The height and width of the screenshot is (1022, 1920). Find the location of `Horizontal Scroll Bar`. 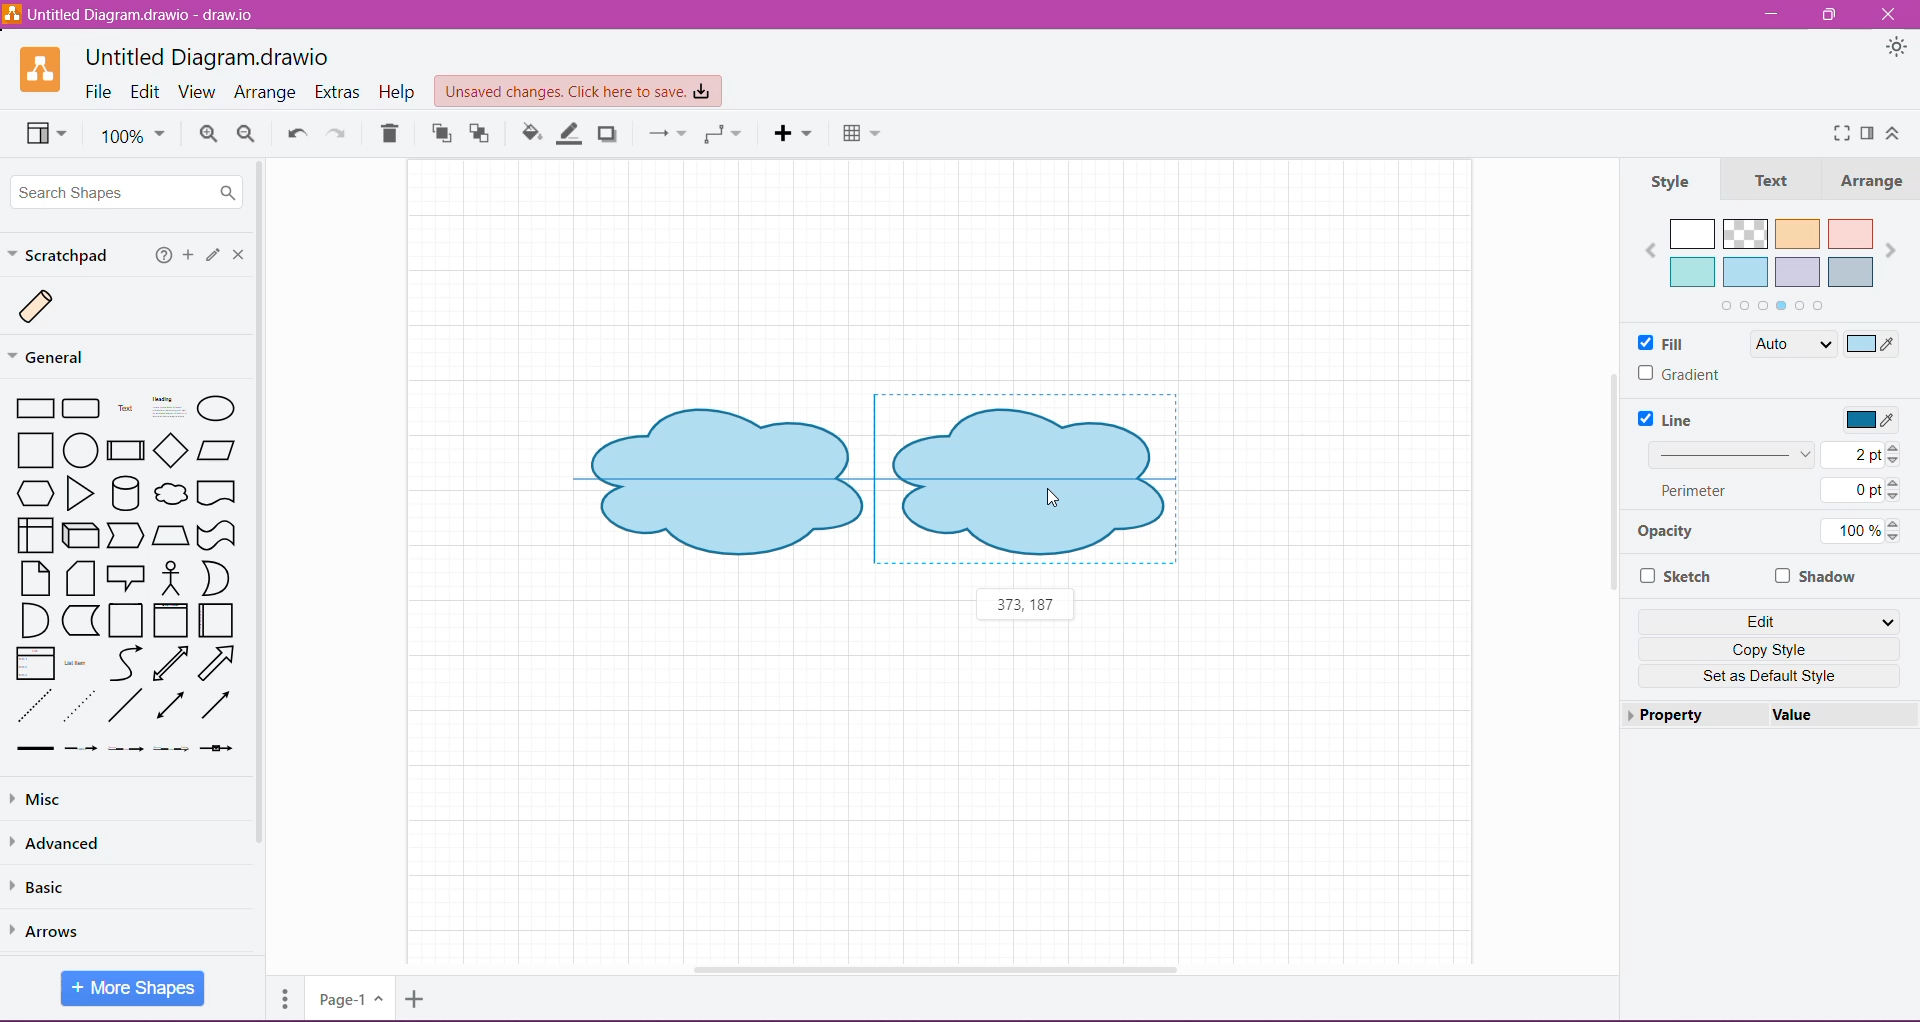

Horizontal Scroll Bar is located at coordinates (933, 969).